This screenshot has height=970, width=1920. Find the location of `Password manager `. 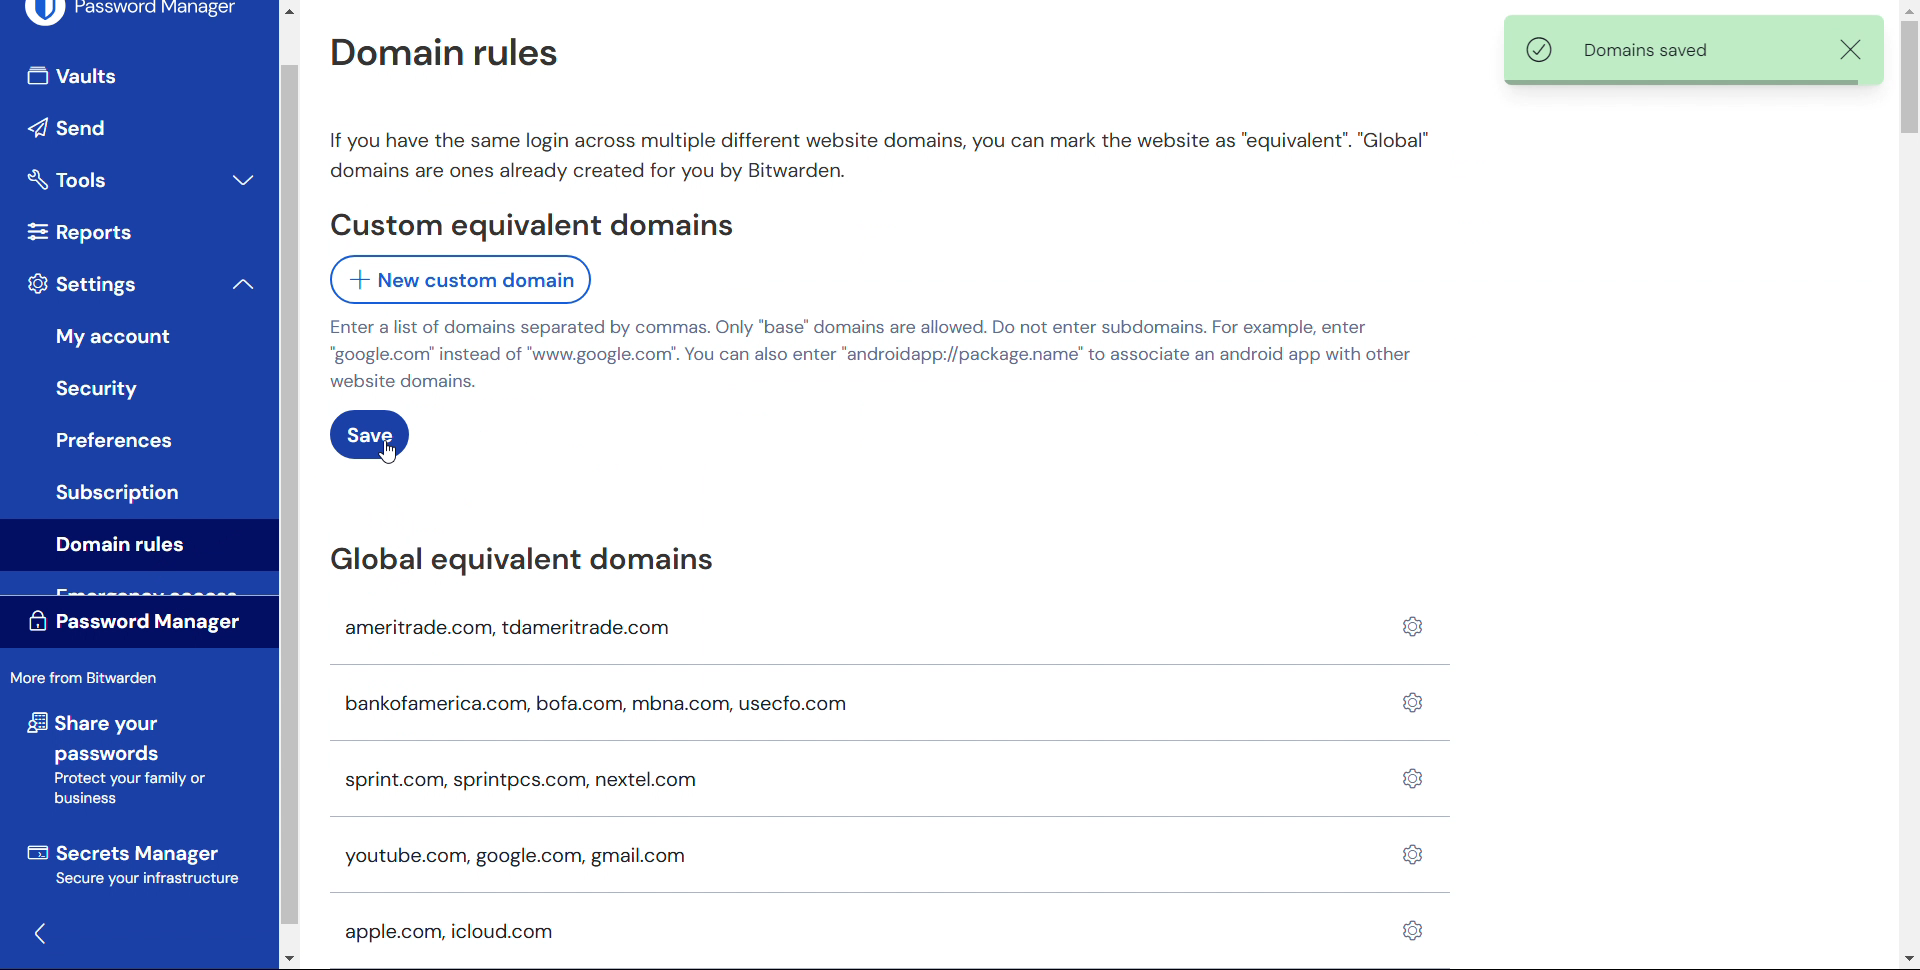

Password manager  is located at coordinates (130, 15).